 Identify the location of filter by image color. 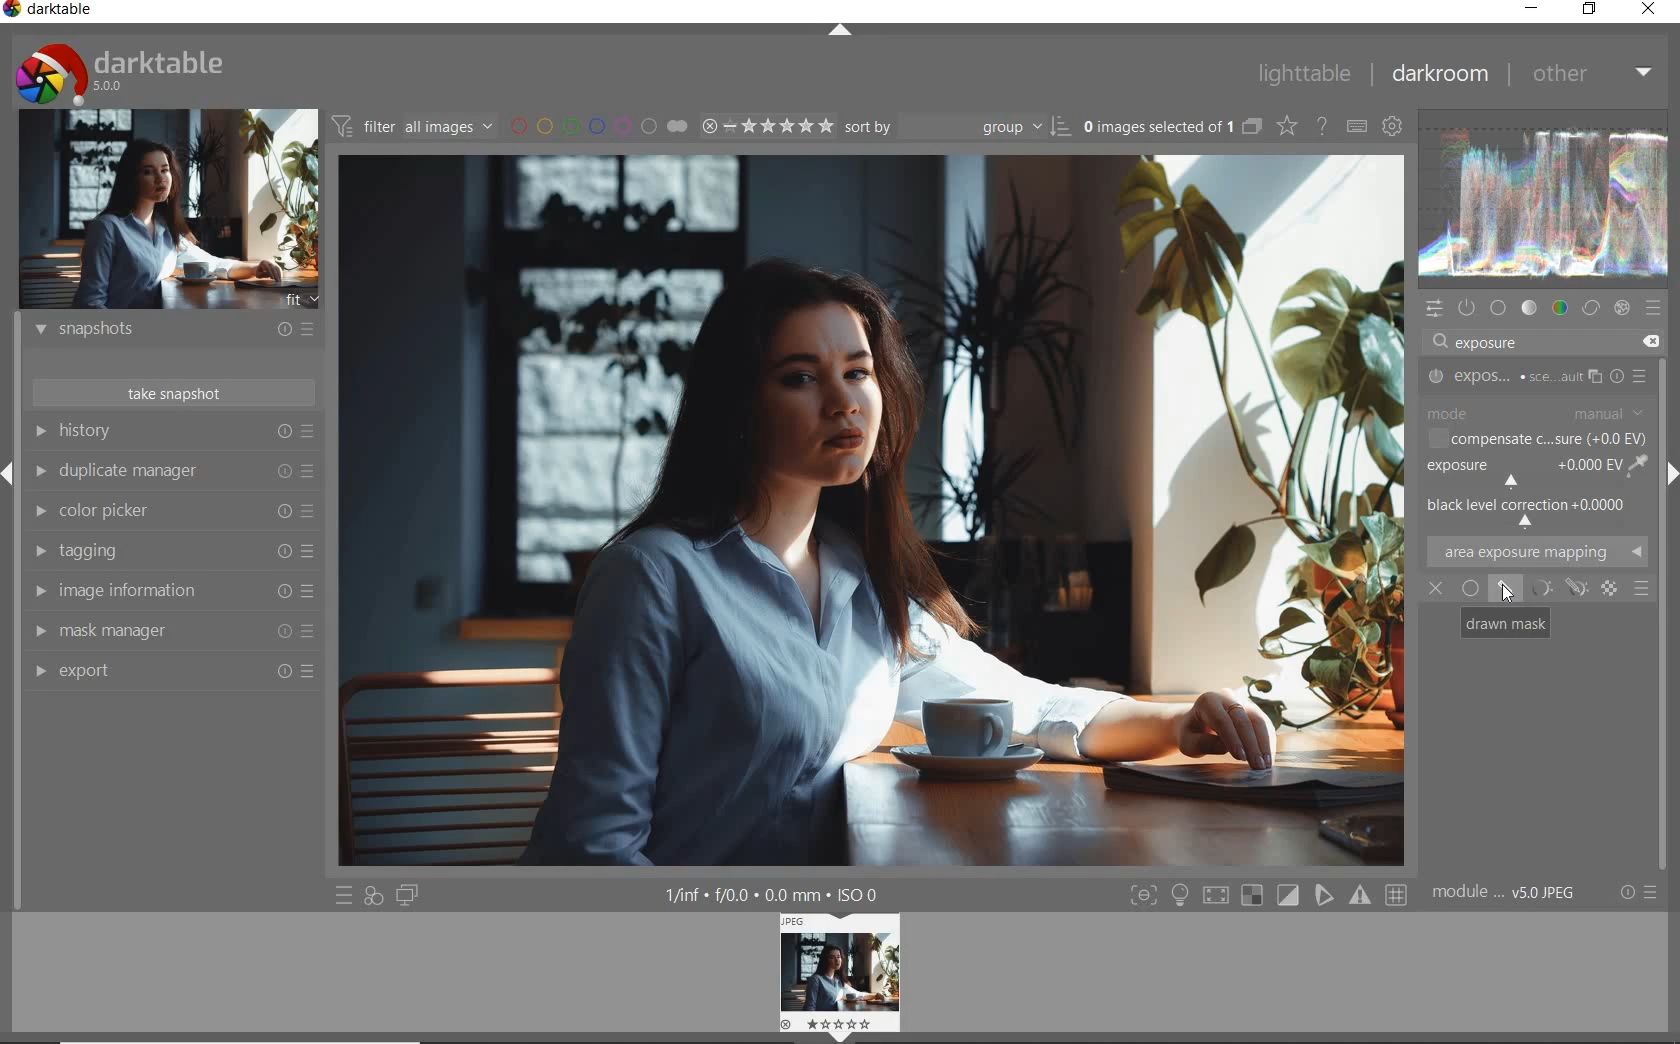
(599, 126).